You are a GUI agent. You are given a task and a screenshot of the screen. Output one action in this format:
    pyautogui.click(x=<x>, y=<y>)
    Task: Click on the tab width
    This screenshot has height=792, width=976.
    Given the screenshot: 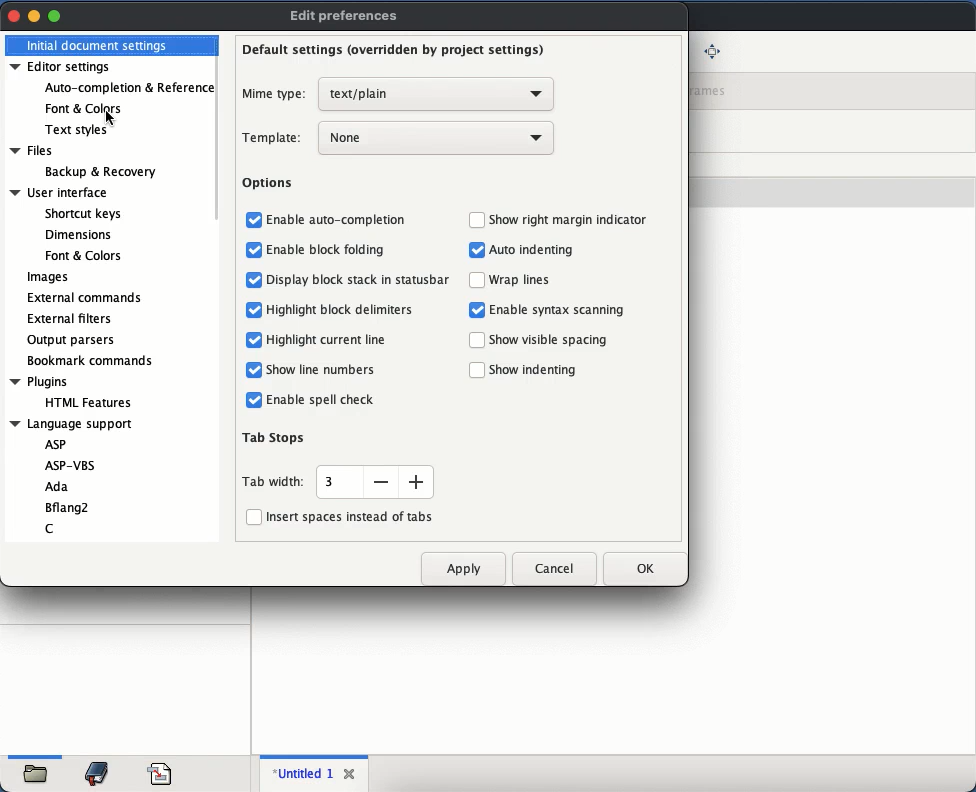 What is the action you would take?
    pyautogui.click(x=276, y=483)
    